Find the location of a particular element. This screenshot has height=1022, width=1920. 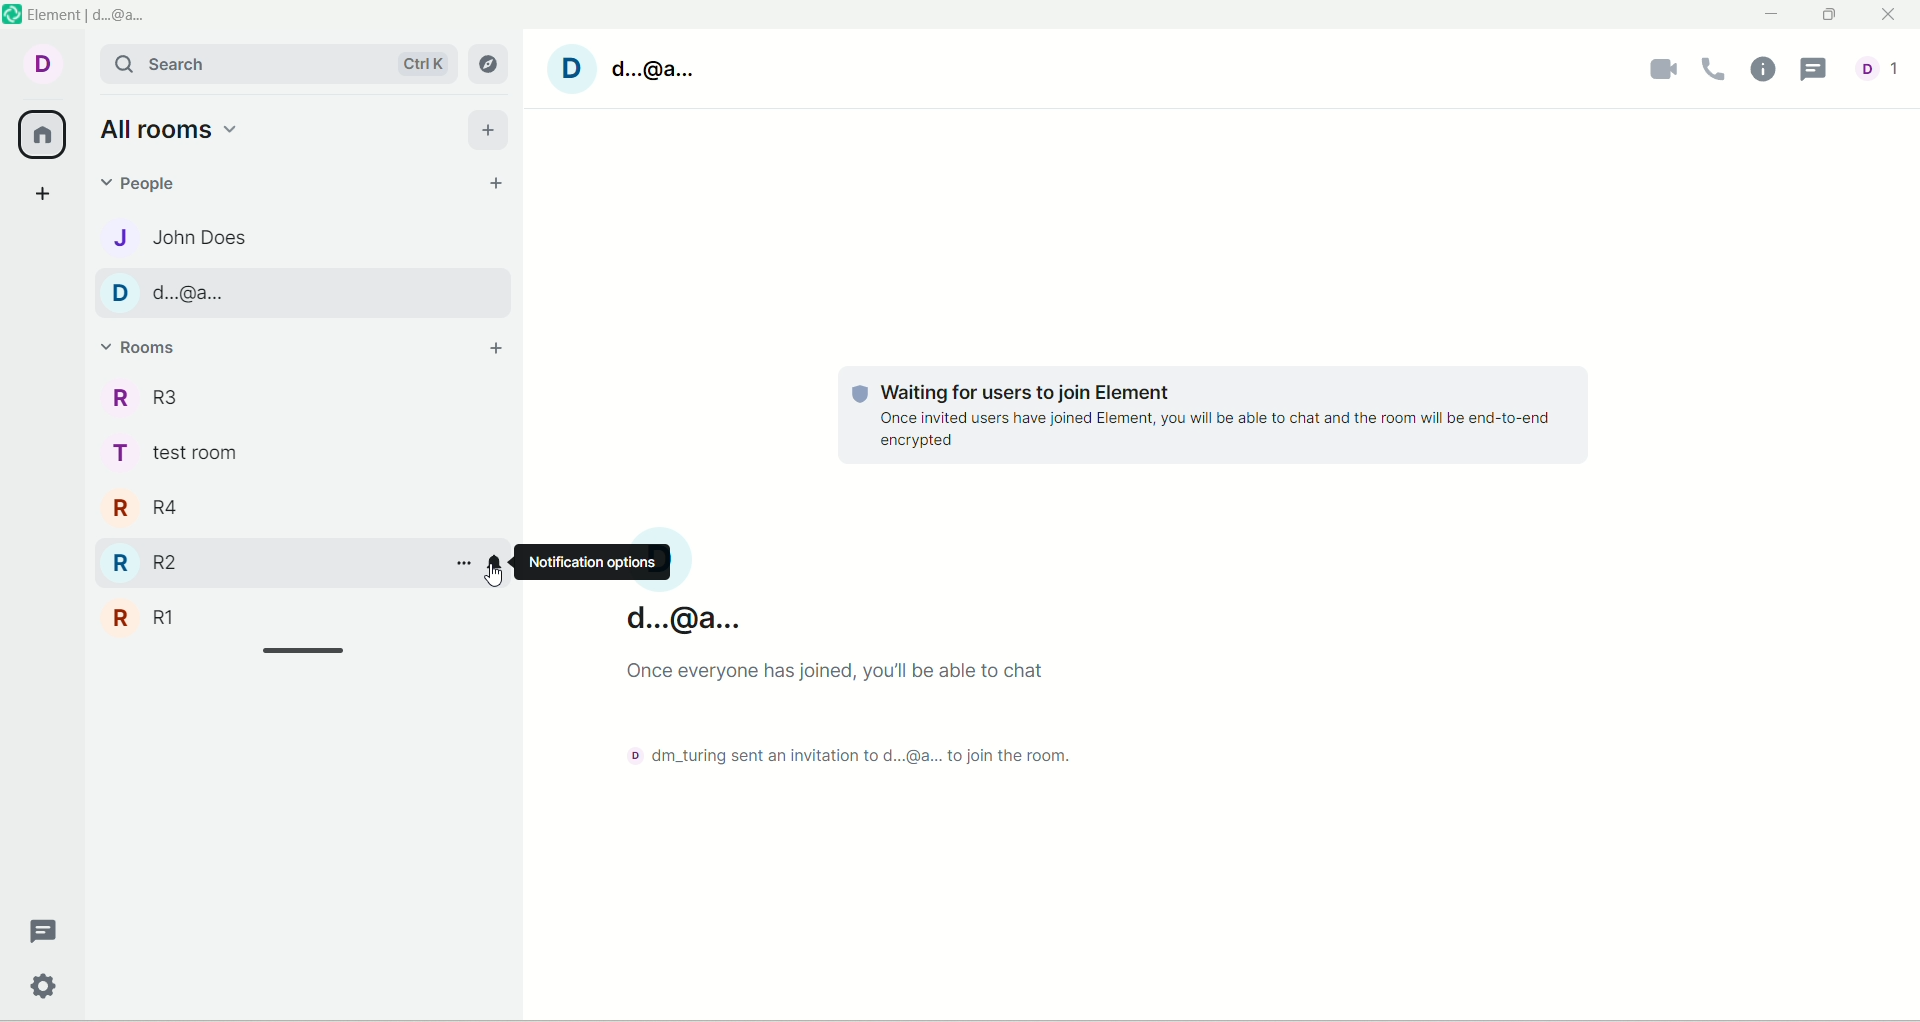

expand is located at coordinates (307, 652).